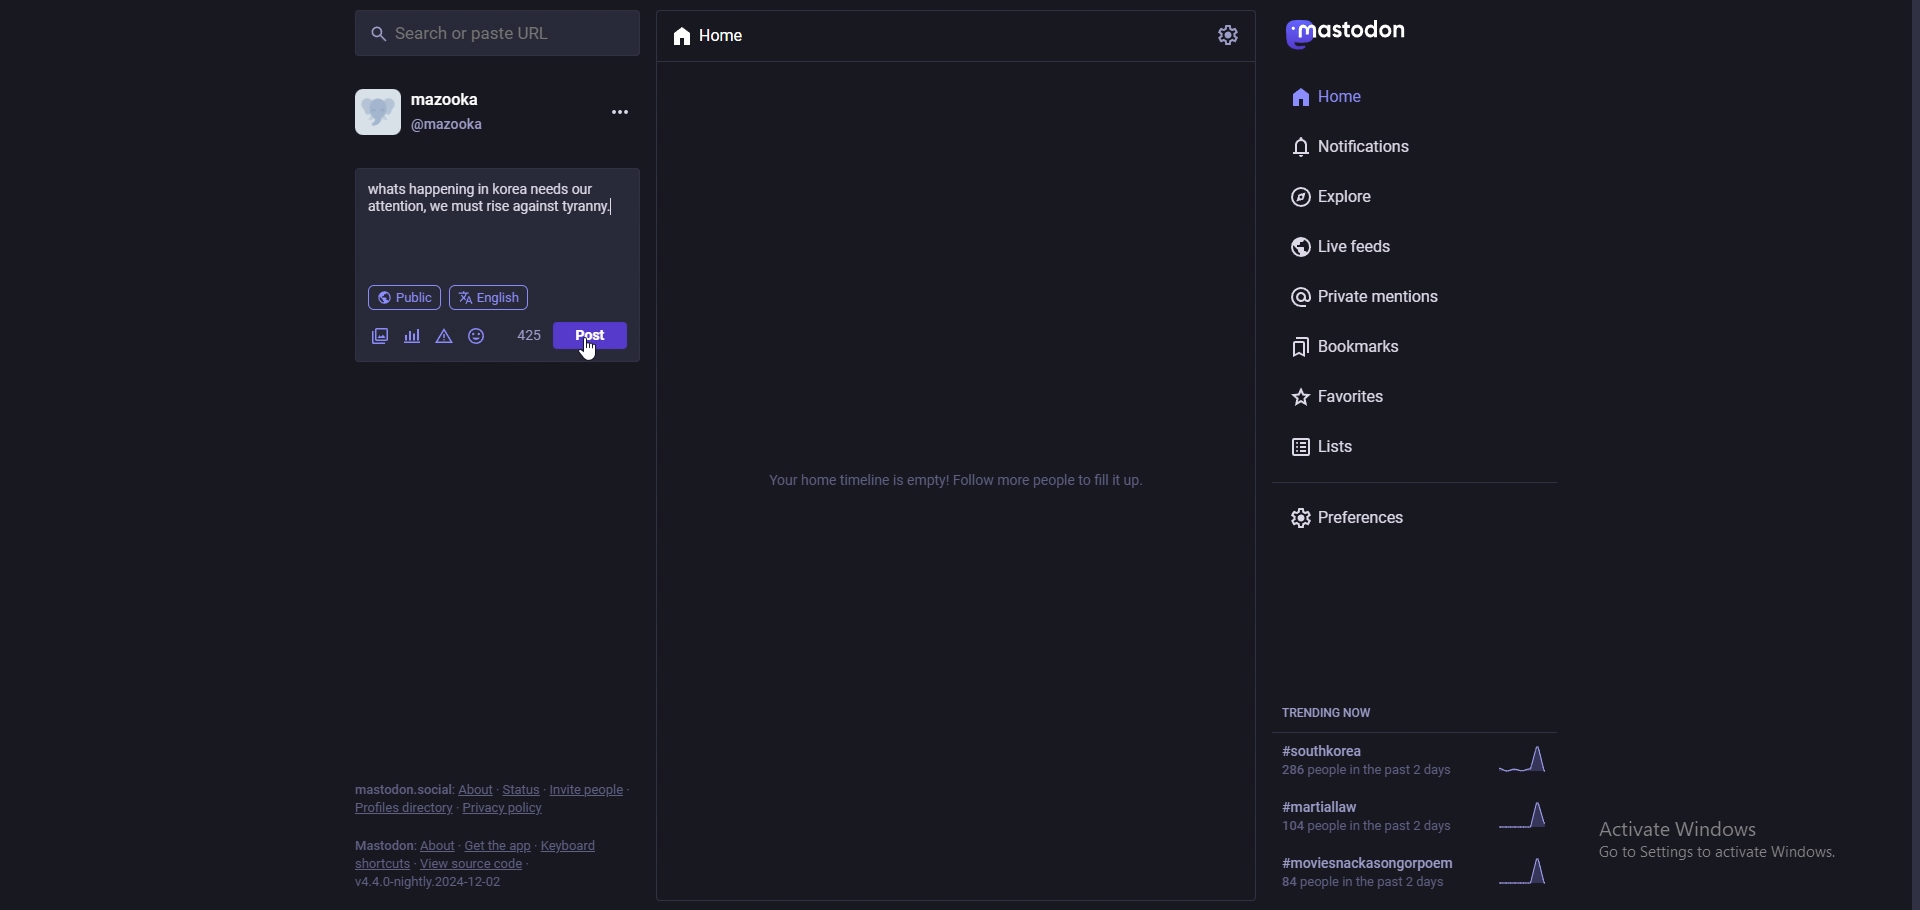 The height and width of the screenshot is (910, 1920). Describe the element at coordinates (382, 337) in the screenshot. I see `images` at that location.